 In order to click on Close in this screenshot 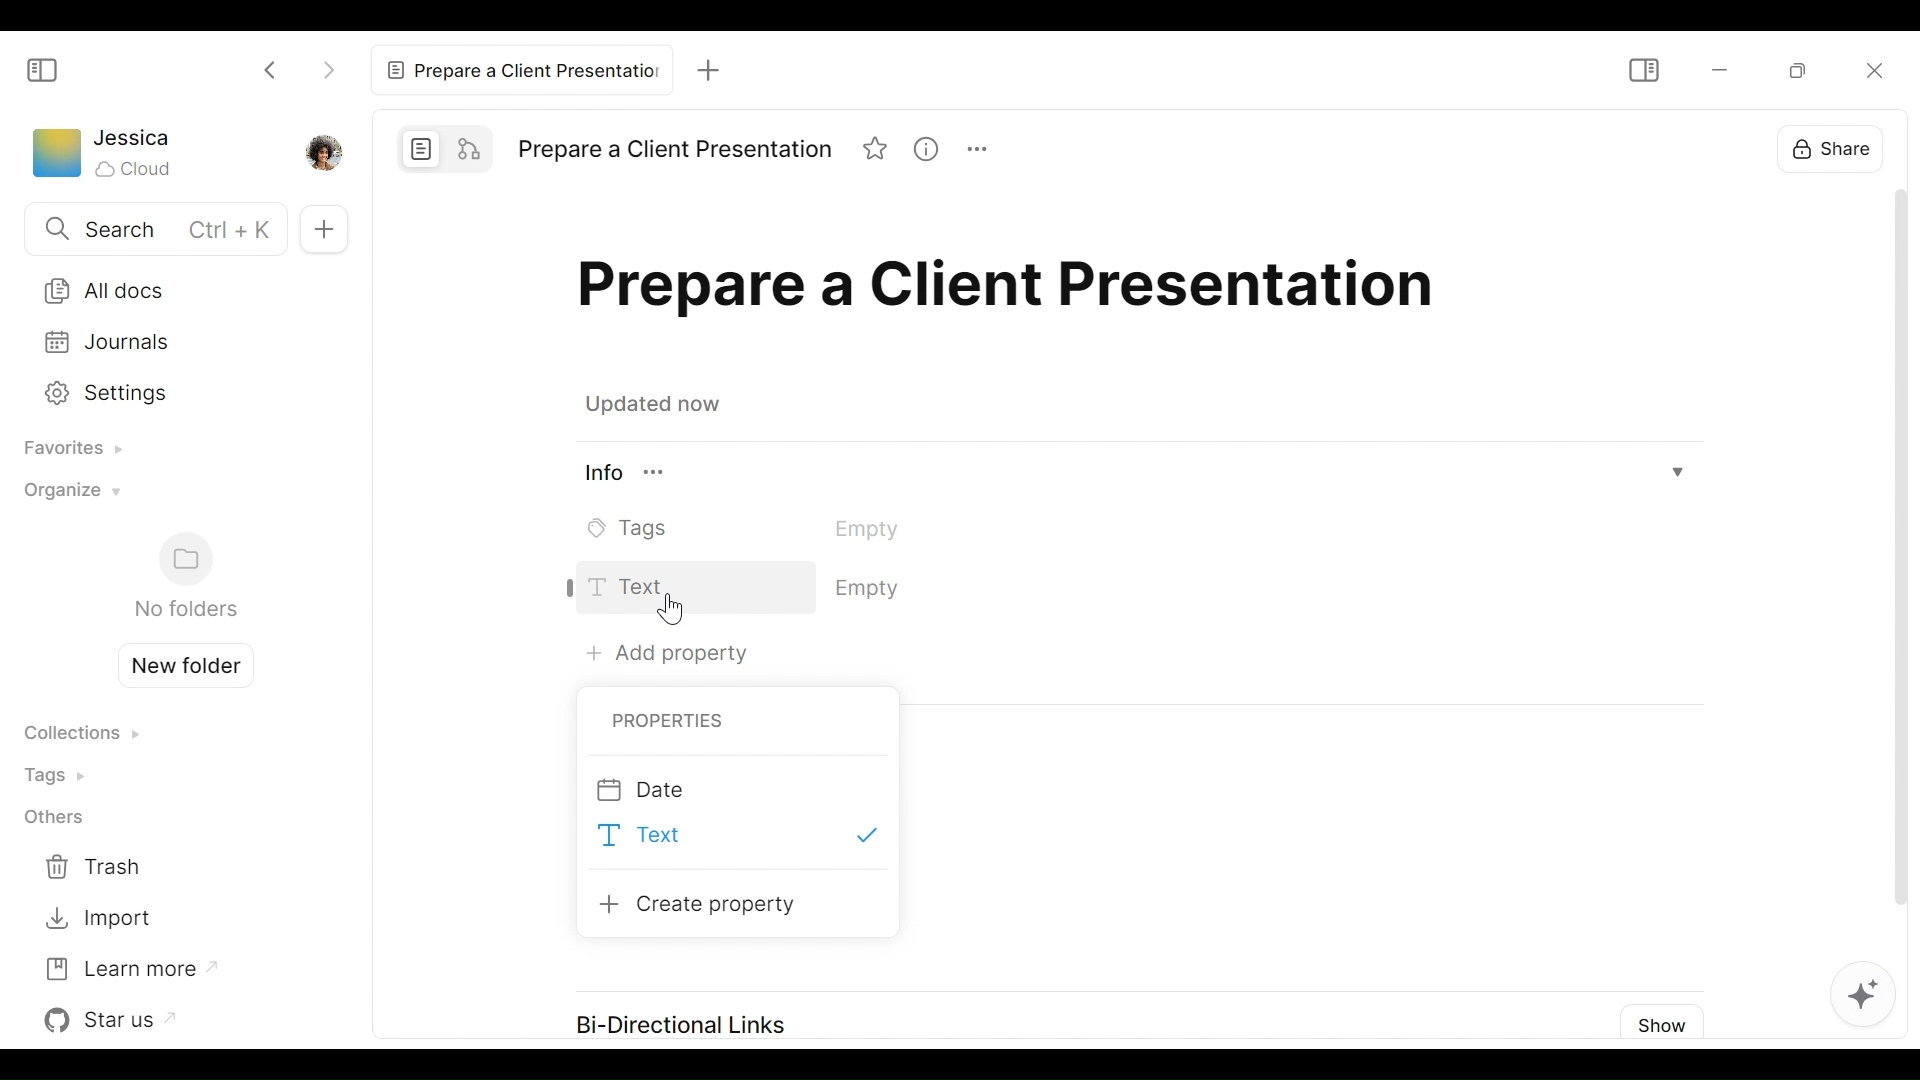, I will do `click(1874, 76)`.